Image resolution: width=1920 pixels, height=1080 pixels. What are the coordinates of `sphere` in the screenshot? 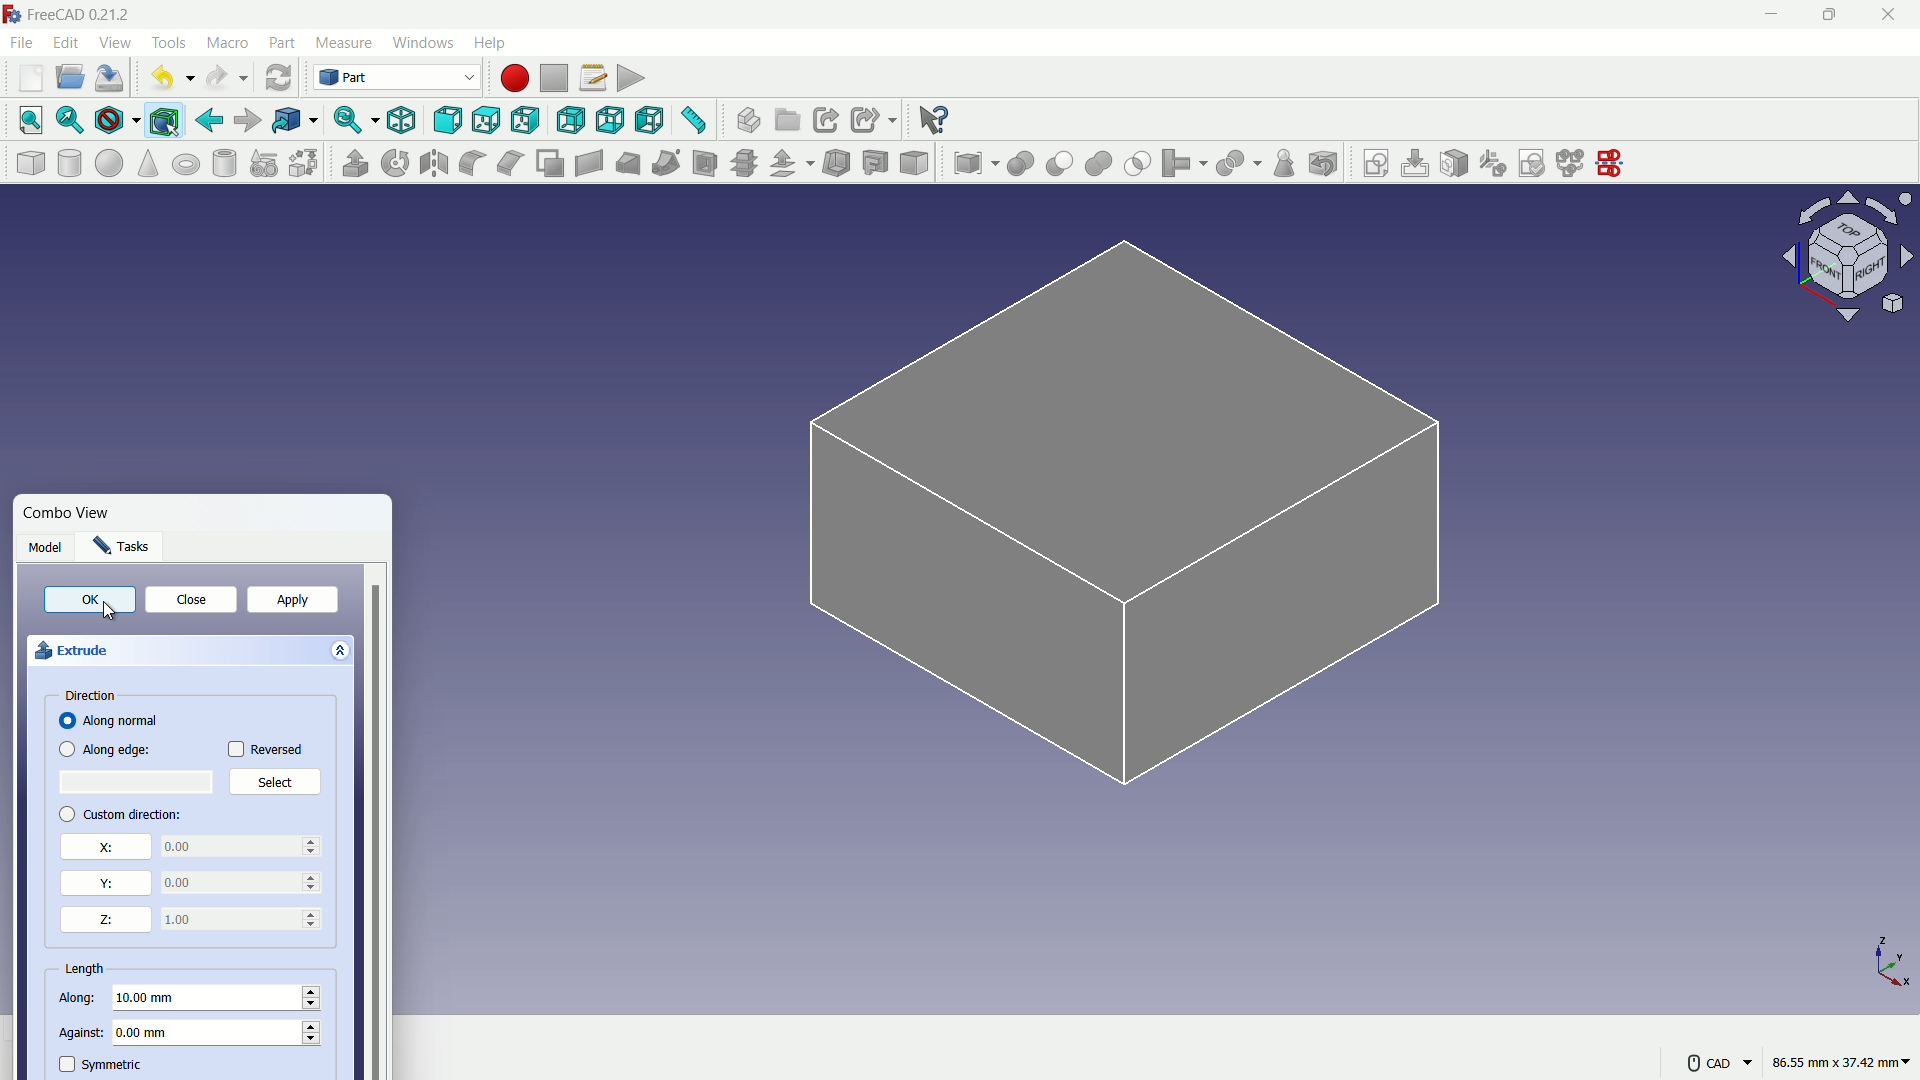 It's located at (109, 162).